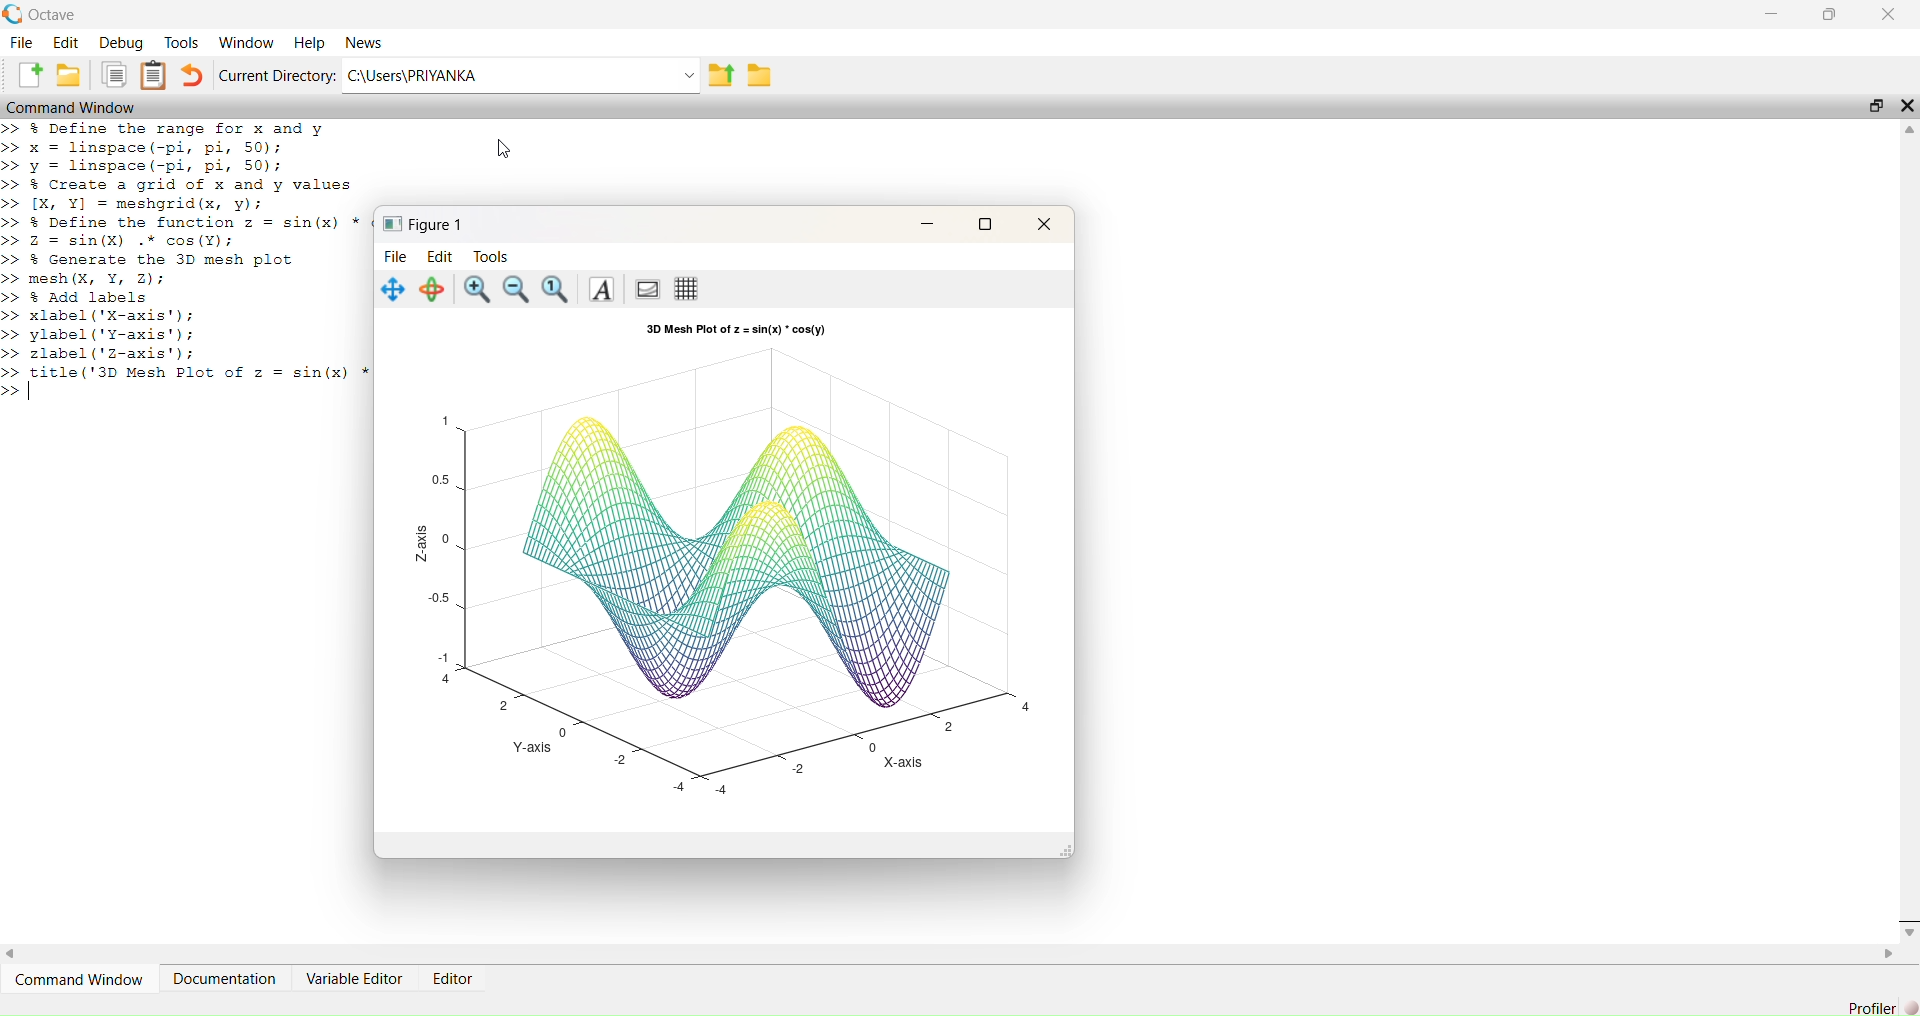  Describe the element at coordinates (424, 223) in the screenshot. I see `Figure 1` at that location.